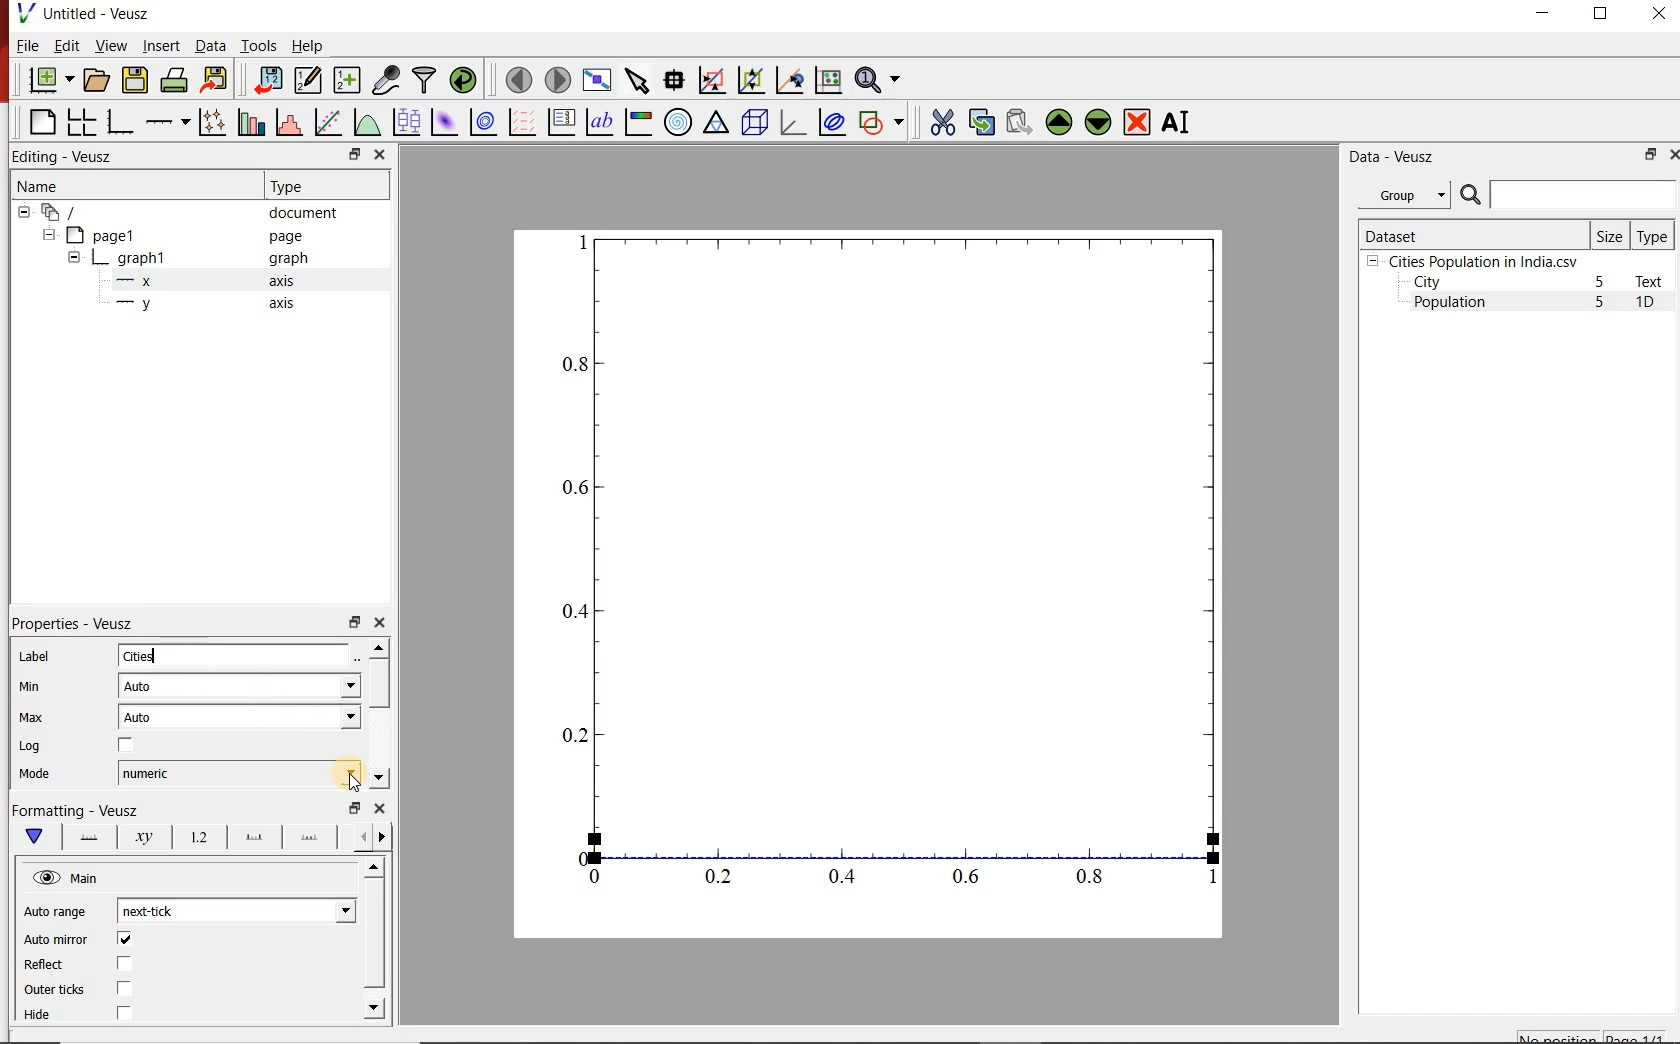 Image resolution: width=1680 pixels, height=1044 pixels. What do you see at coordinates (1019, 122) in the screenshot?
I see `paste widget from the clipboard` at bounding box center [1019, 122].